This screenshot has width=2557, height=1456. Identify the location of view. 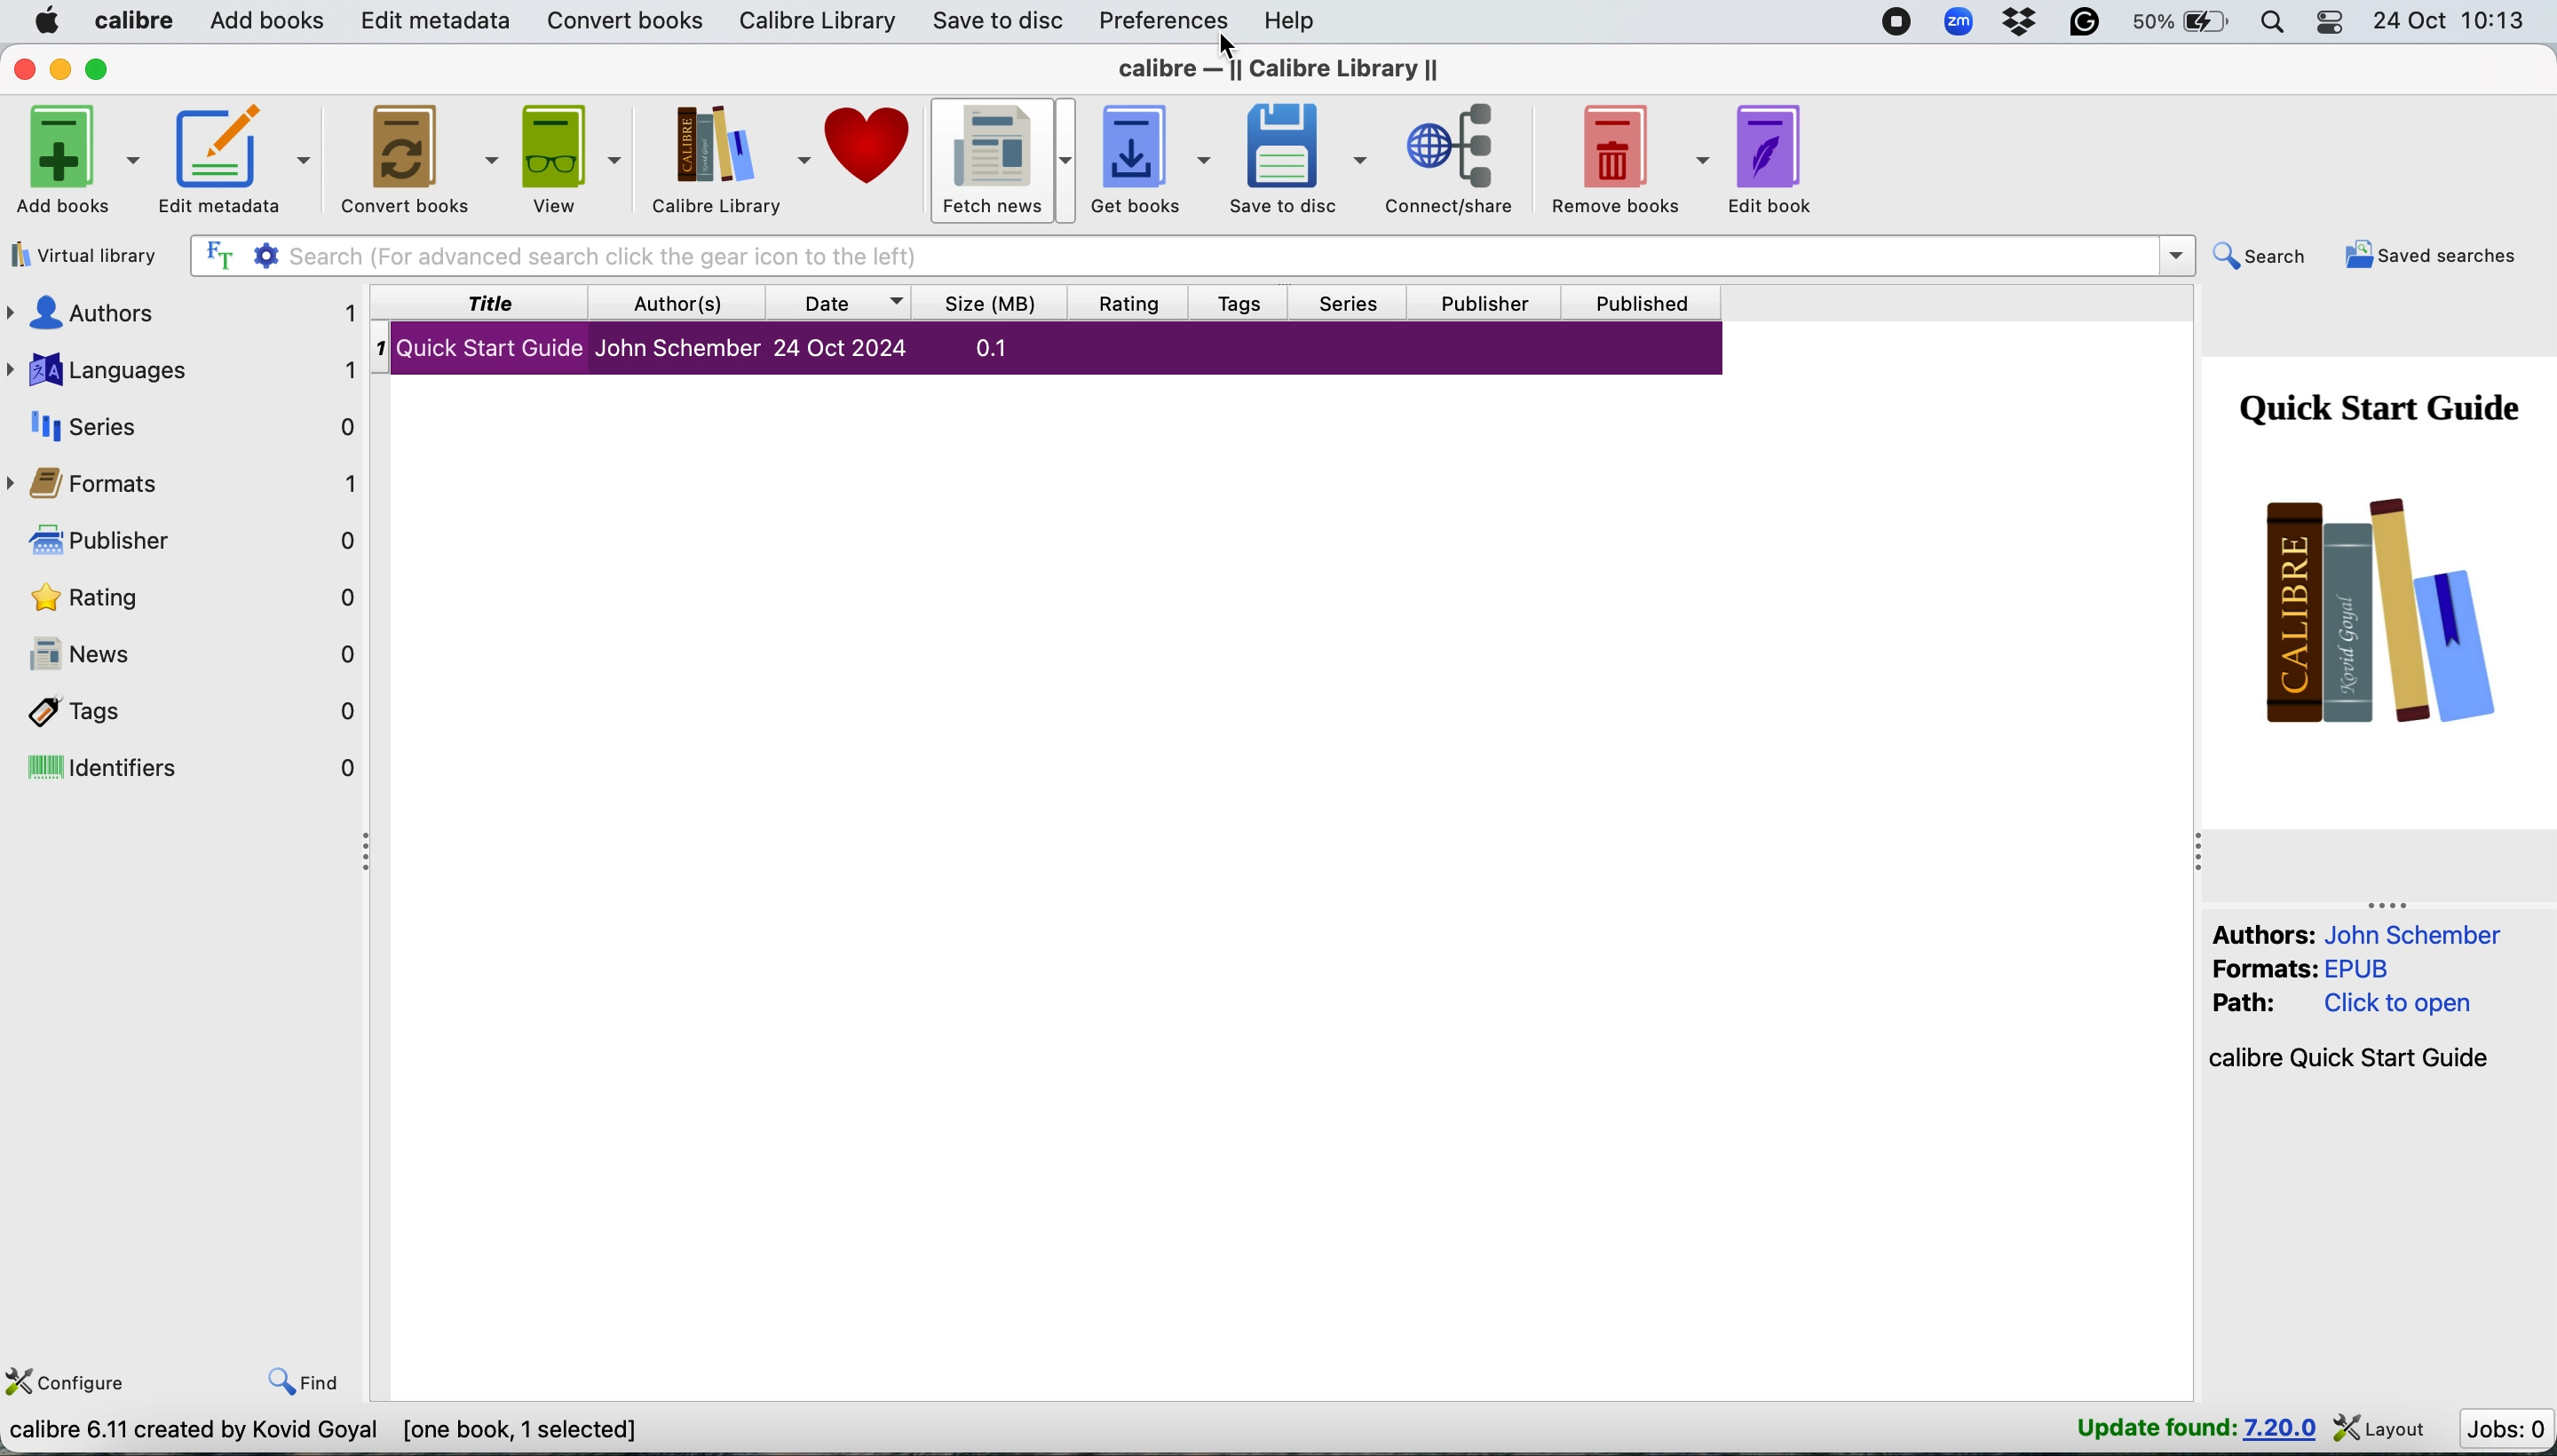
(565, 157).